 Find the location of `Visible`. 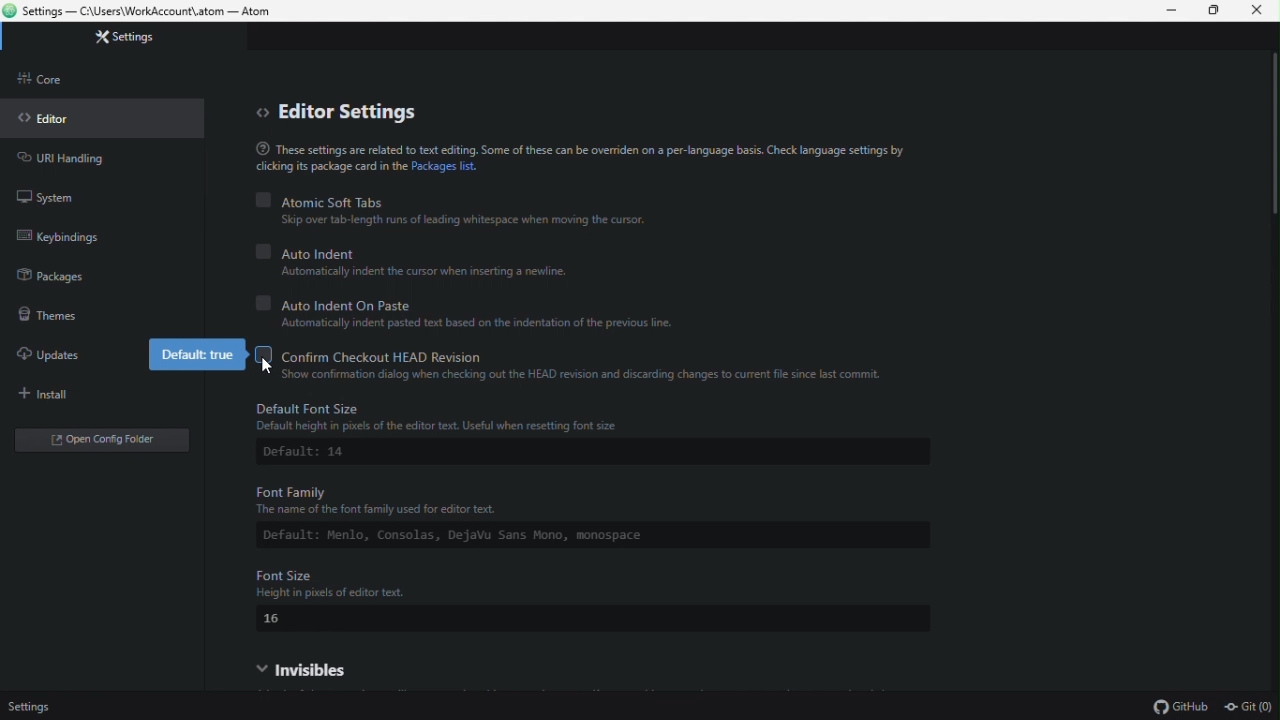

Visible is located at coordinates (320, 670).